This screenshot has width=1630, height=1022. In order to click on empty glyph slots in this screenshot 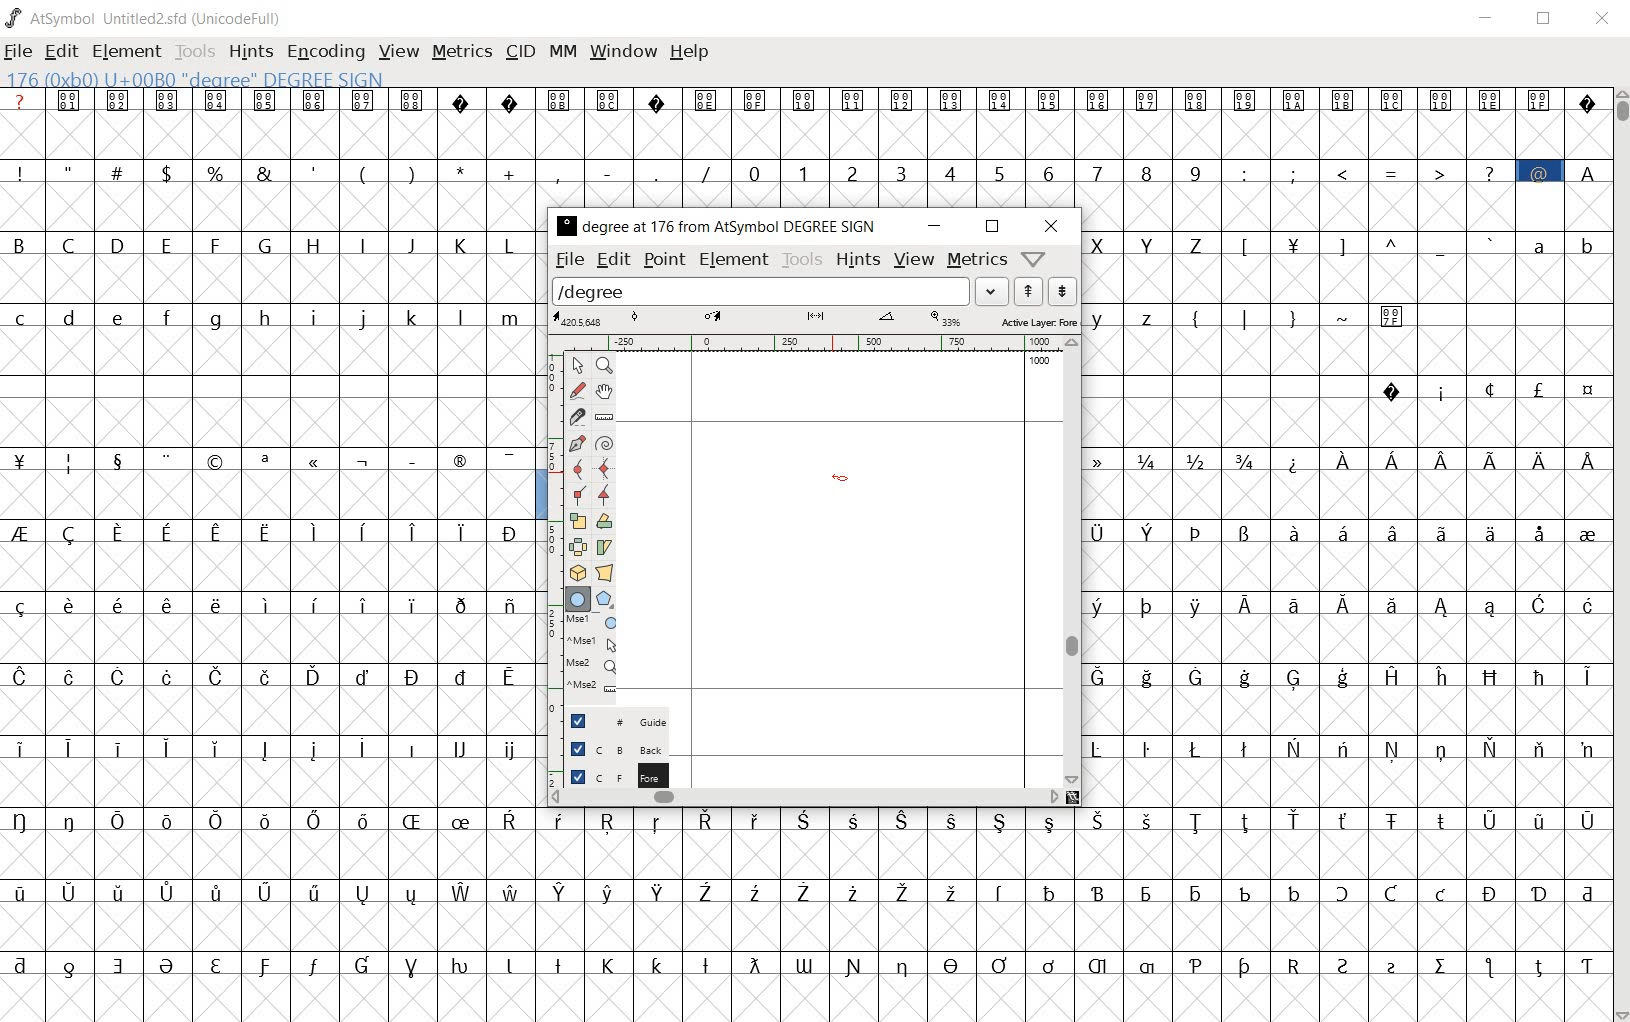, I will do `click(273, 782)`.